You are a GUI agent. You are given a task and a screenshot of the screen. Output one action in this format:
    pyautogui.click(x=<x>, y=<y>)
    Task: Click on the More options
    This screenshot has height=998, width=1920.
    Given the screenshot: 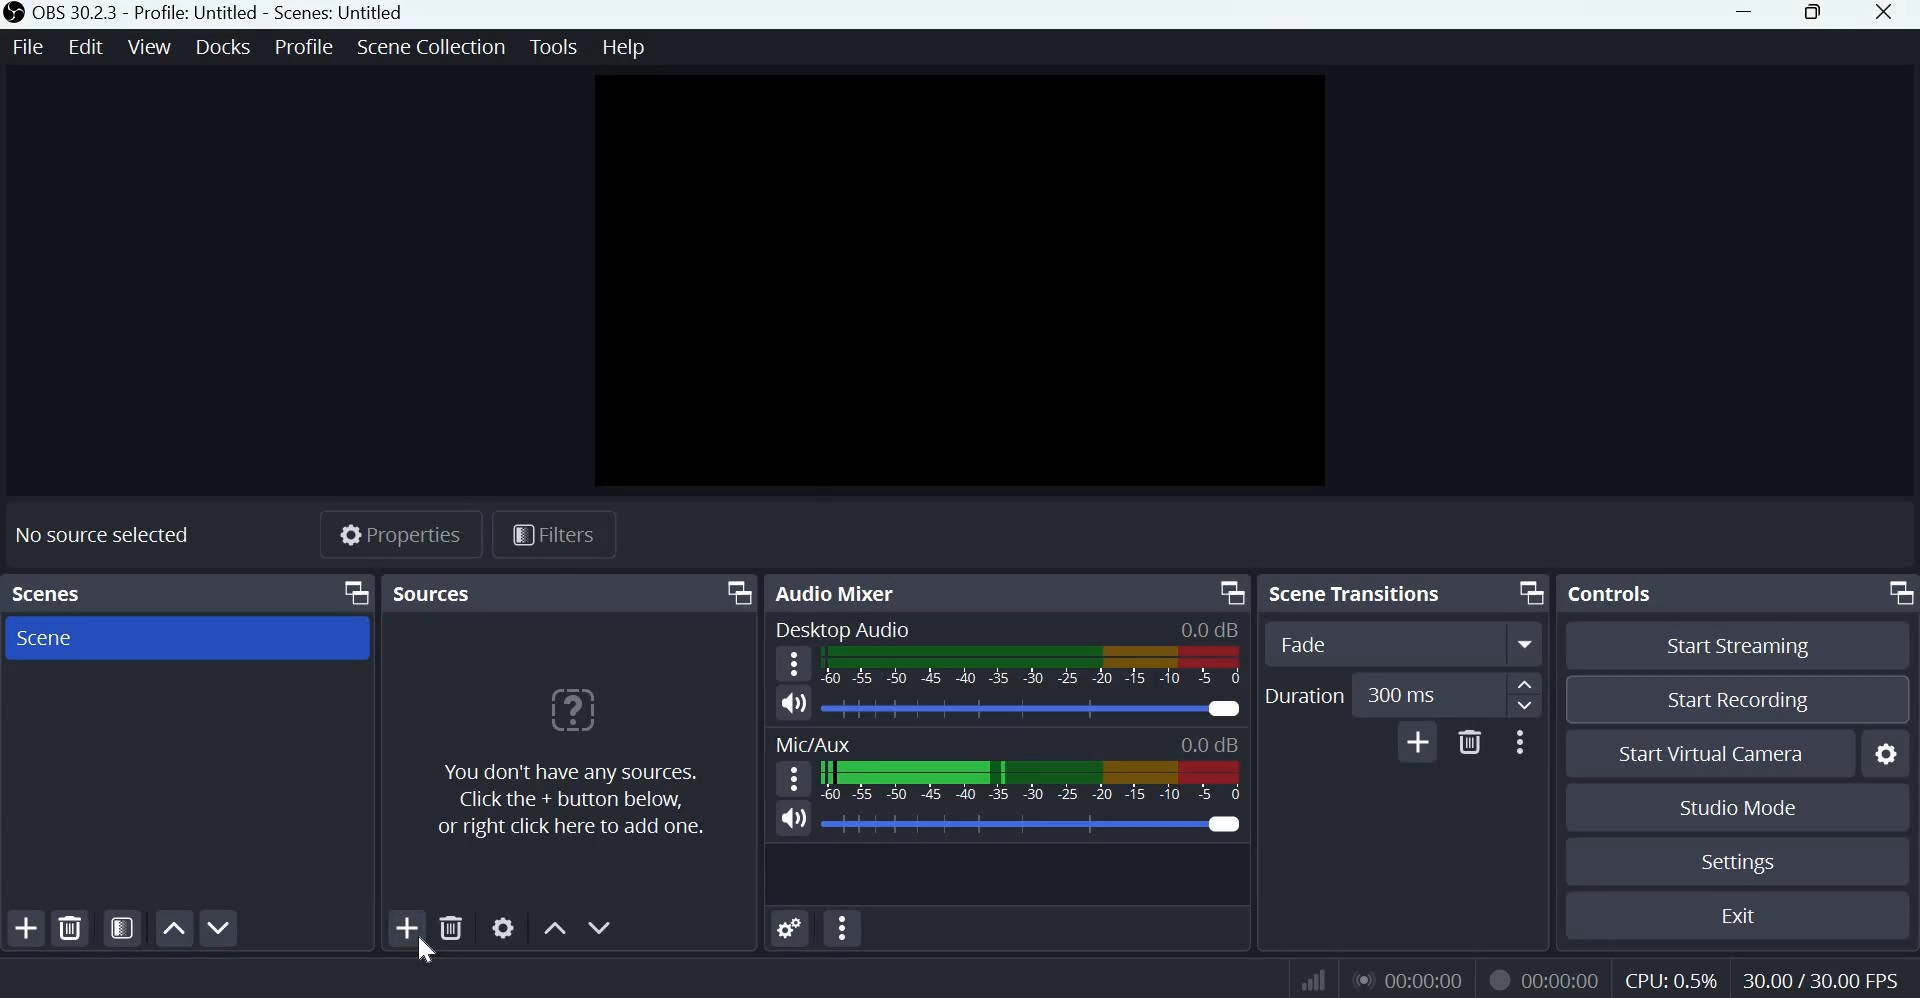 What is the action you would take?
    pyautogui.click(x=1526, y=645)
    